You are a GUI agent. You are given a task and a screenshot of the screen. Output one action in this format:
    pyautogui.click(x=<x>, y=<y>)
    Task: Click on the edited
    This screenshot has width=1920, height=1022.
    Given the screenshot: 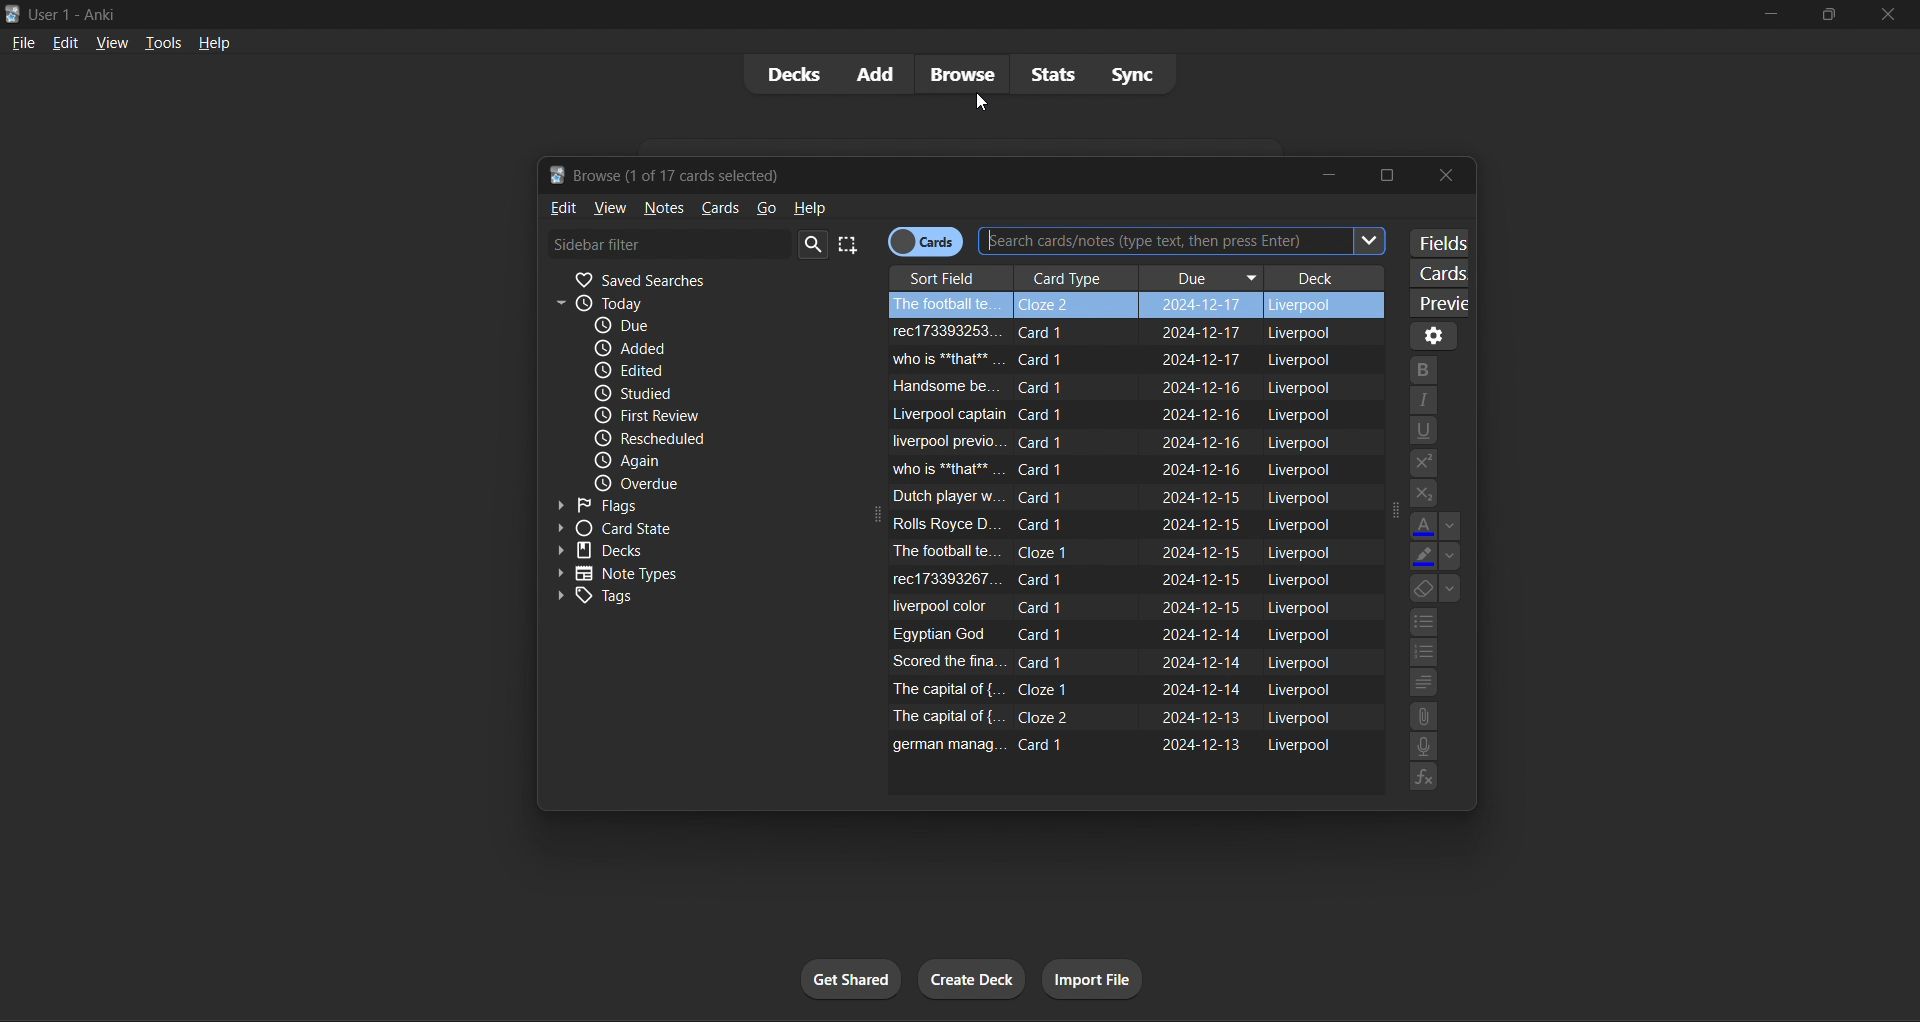 What is the action you would take?
    pyautogui.click(x=695, y=370)
    